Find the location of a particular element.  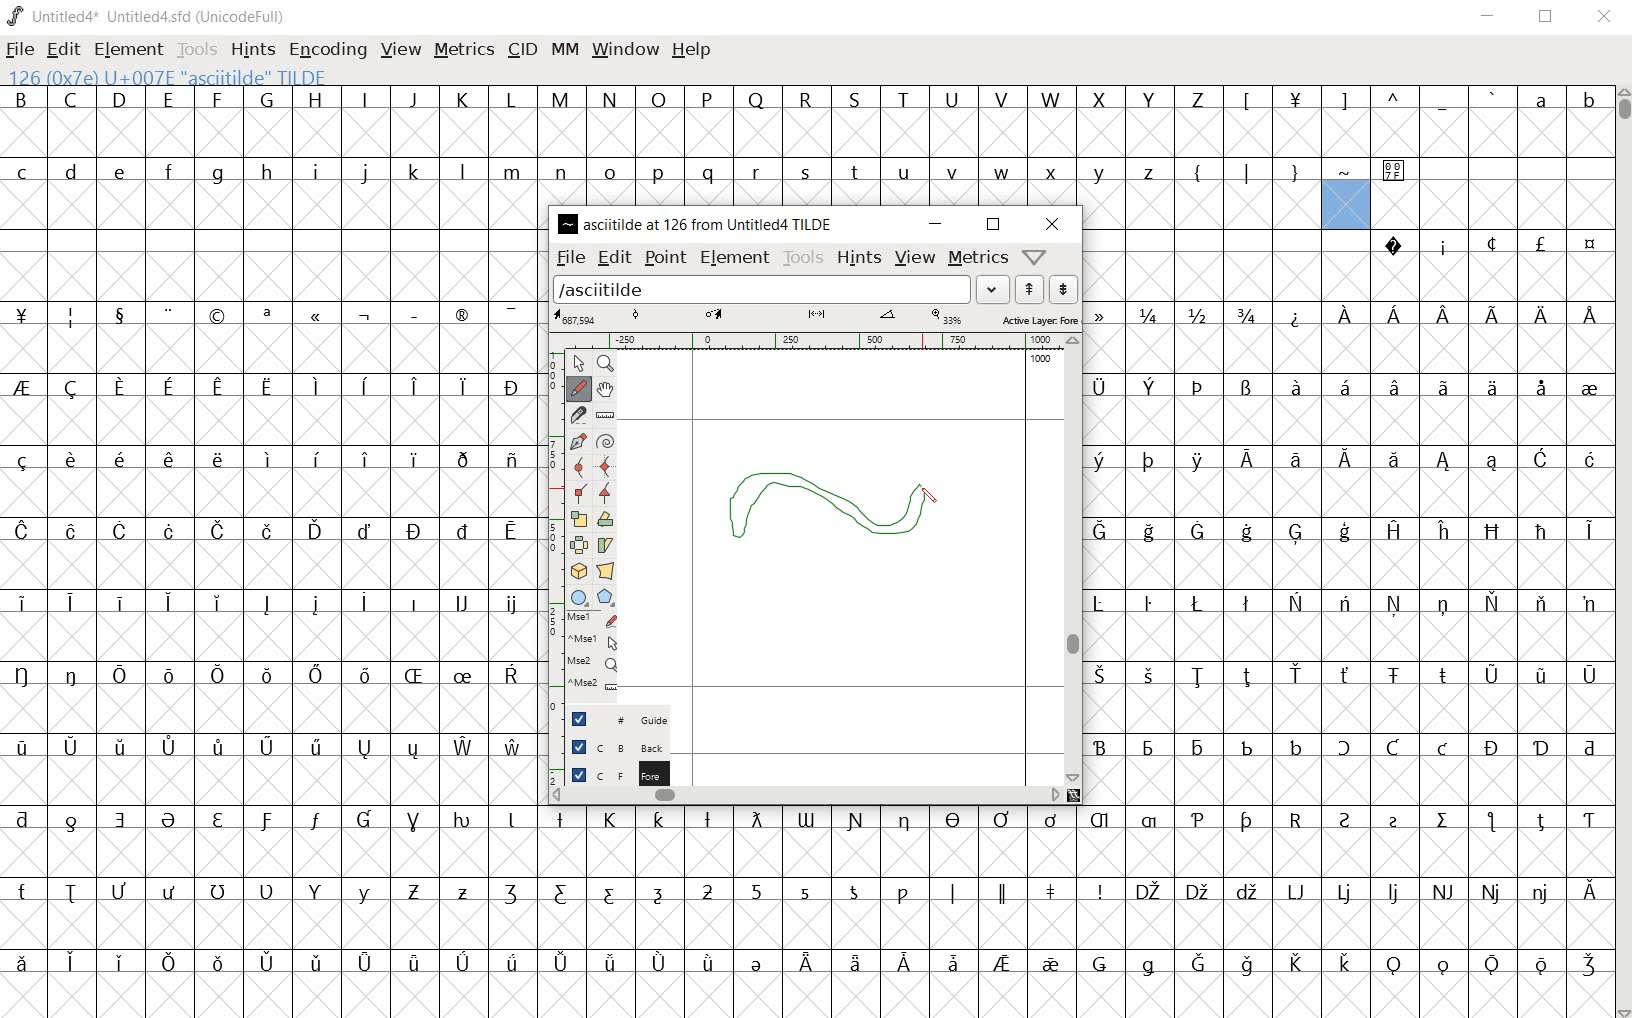

change whether spiro is active or not is located at coordinates (605, 440).